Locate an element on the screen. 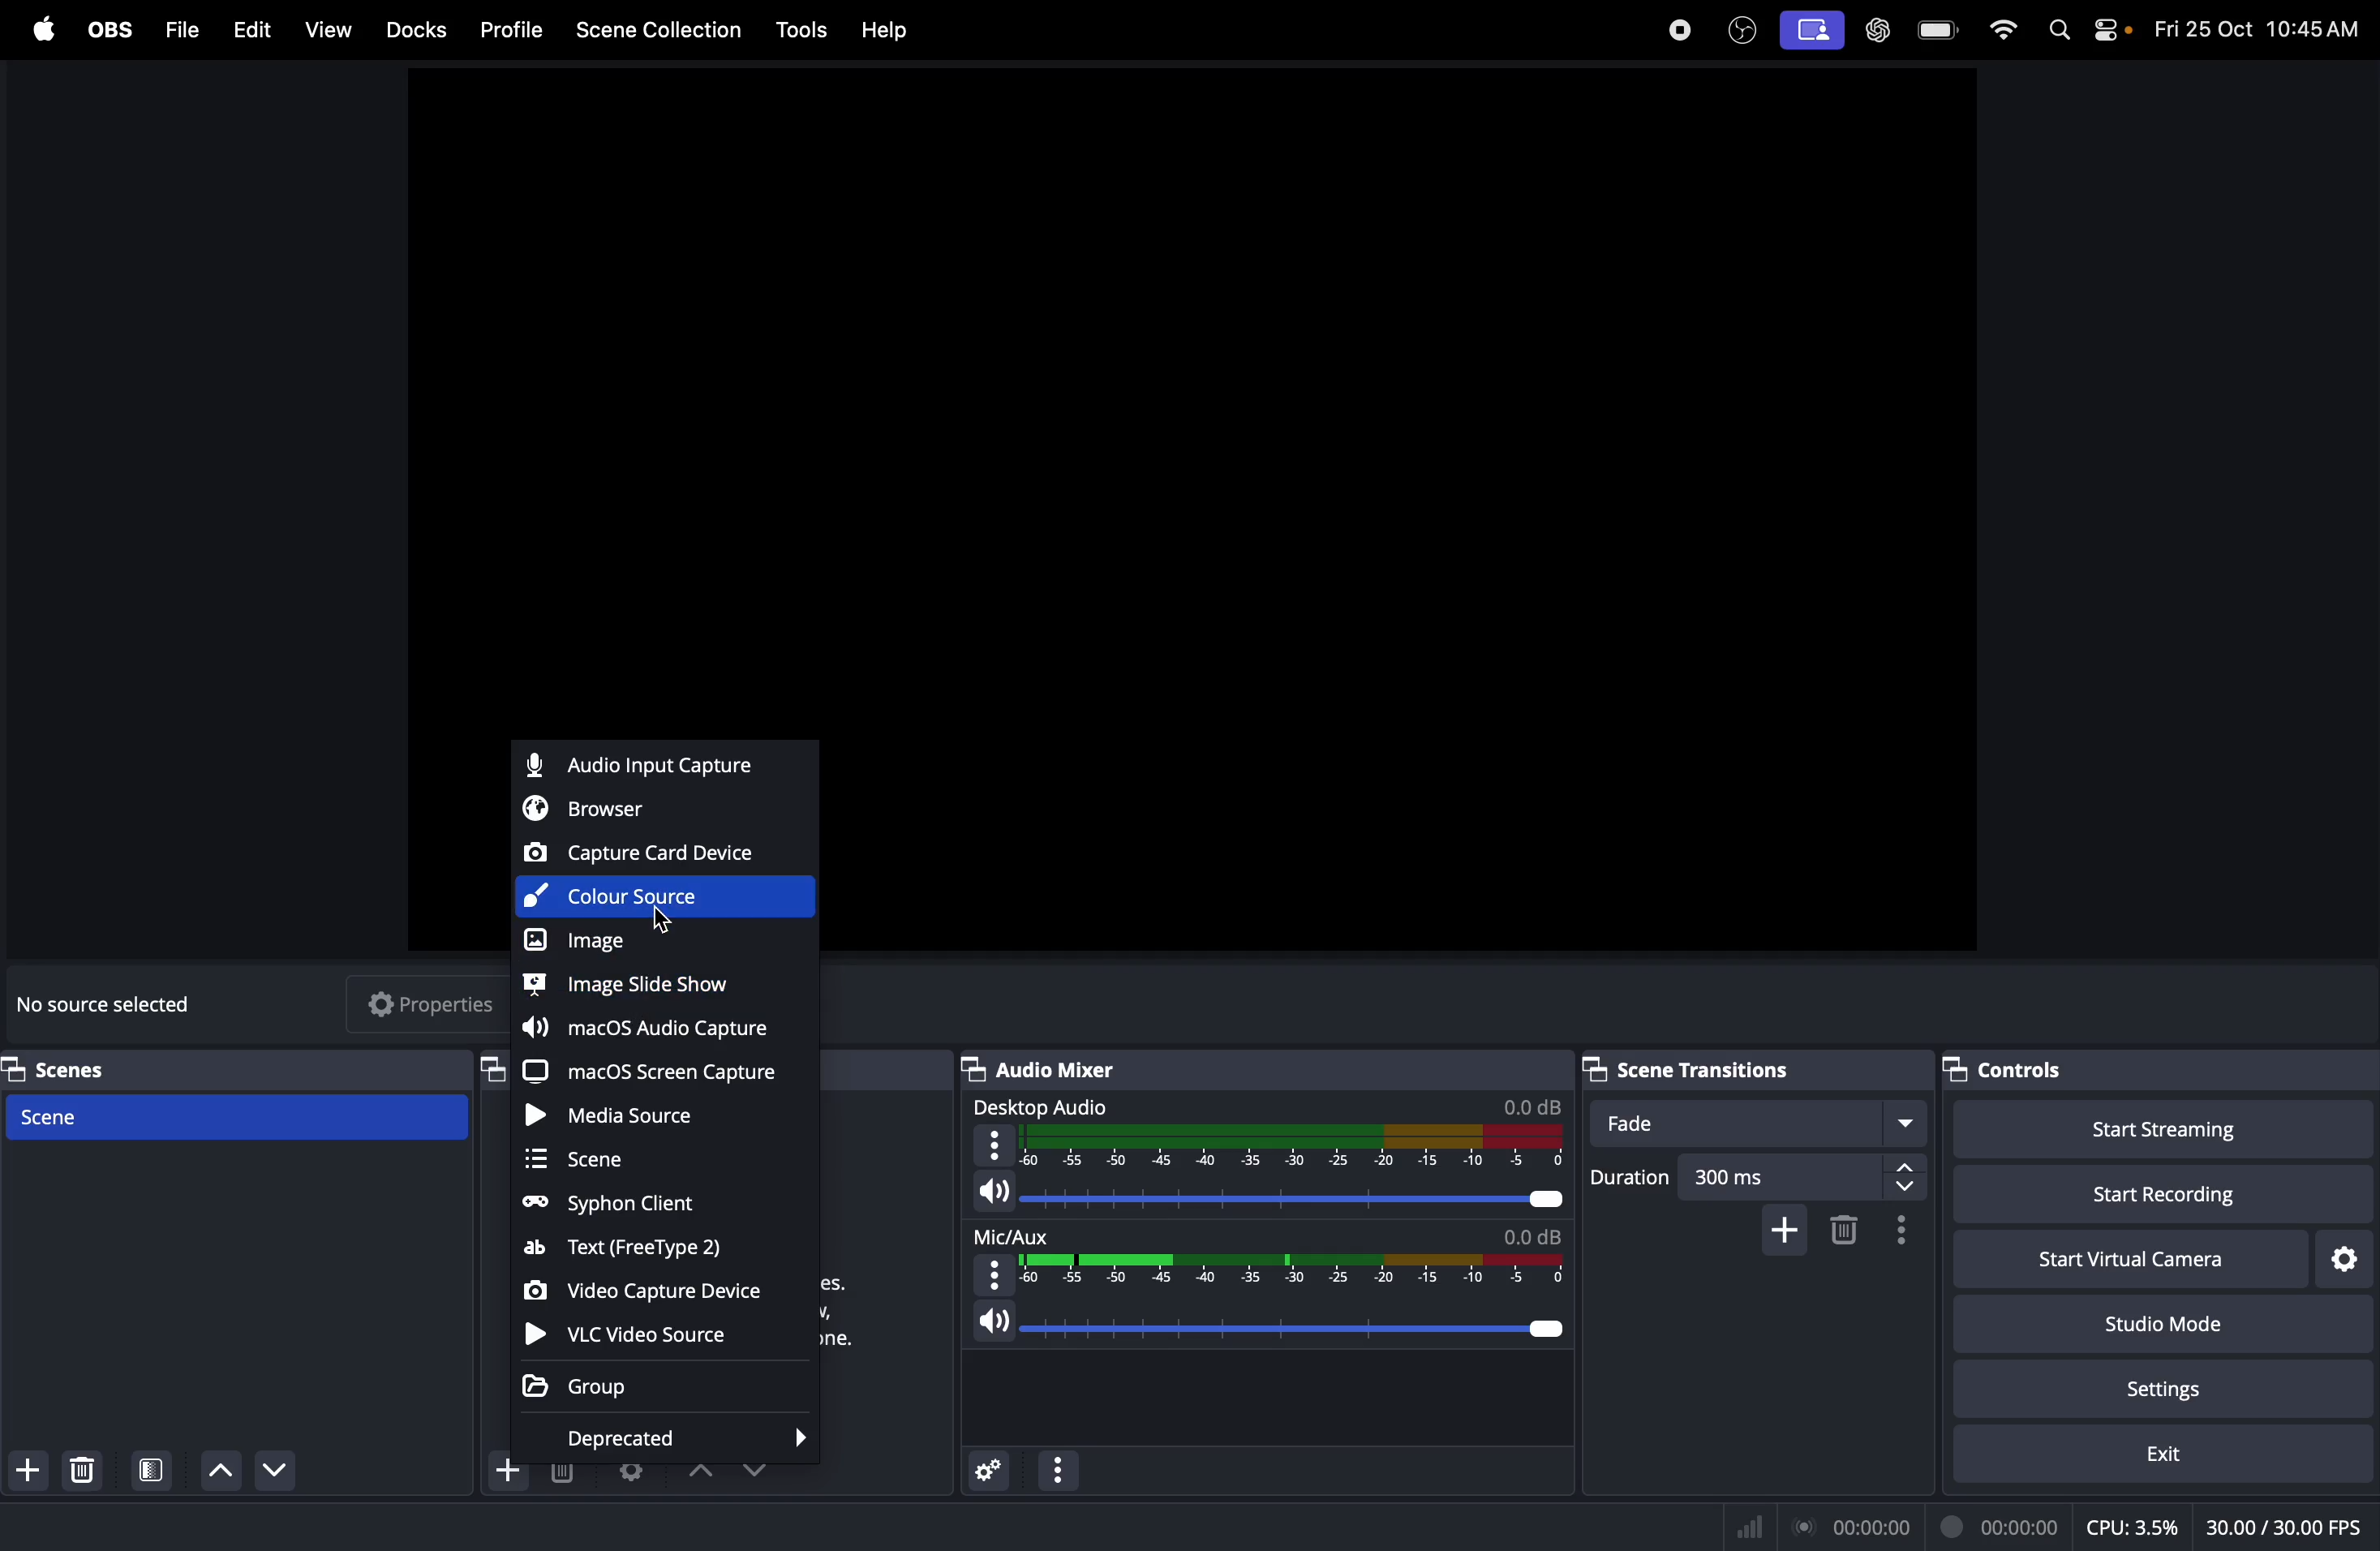  view is located at coordinates (323, 28).